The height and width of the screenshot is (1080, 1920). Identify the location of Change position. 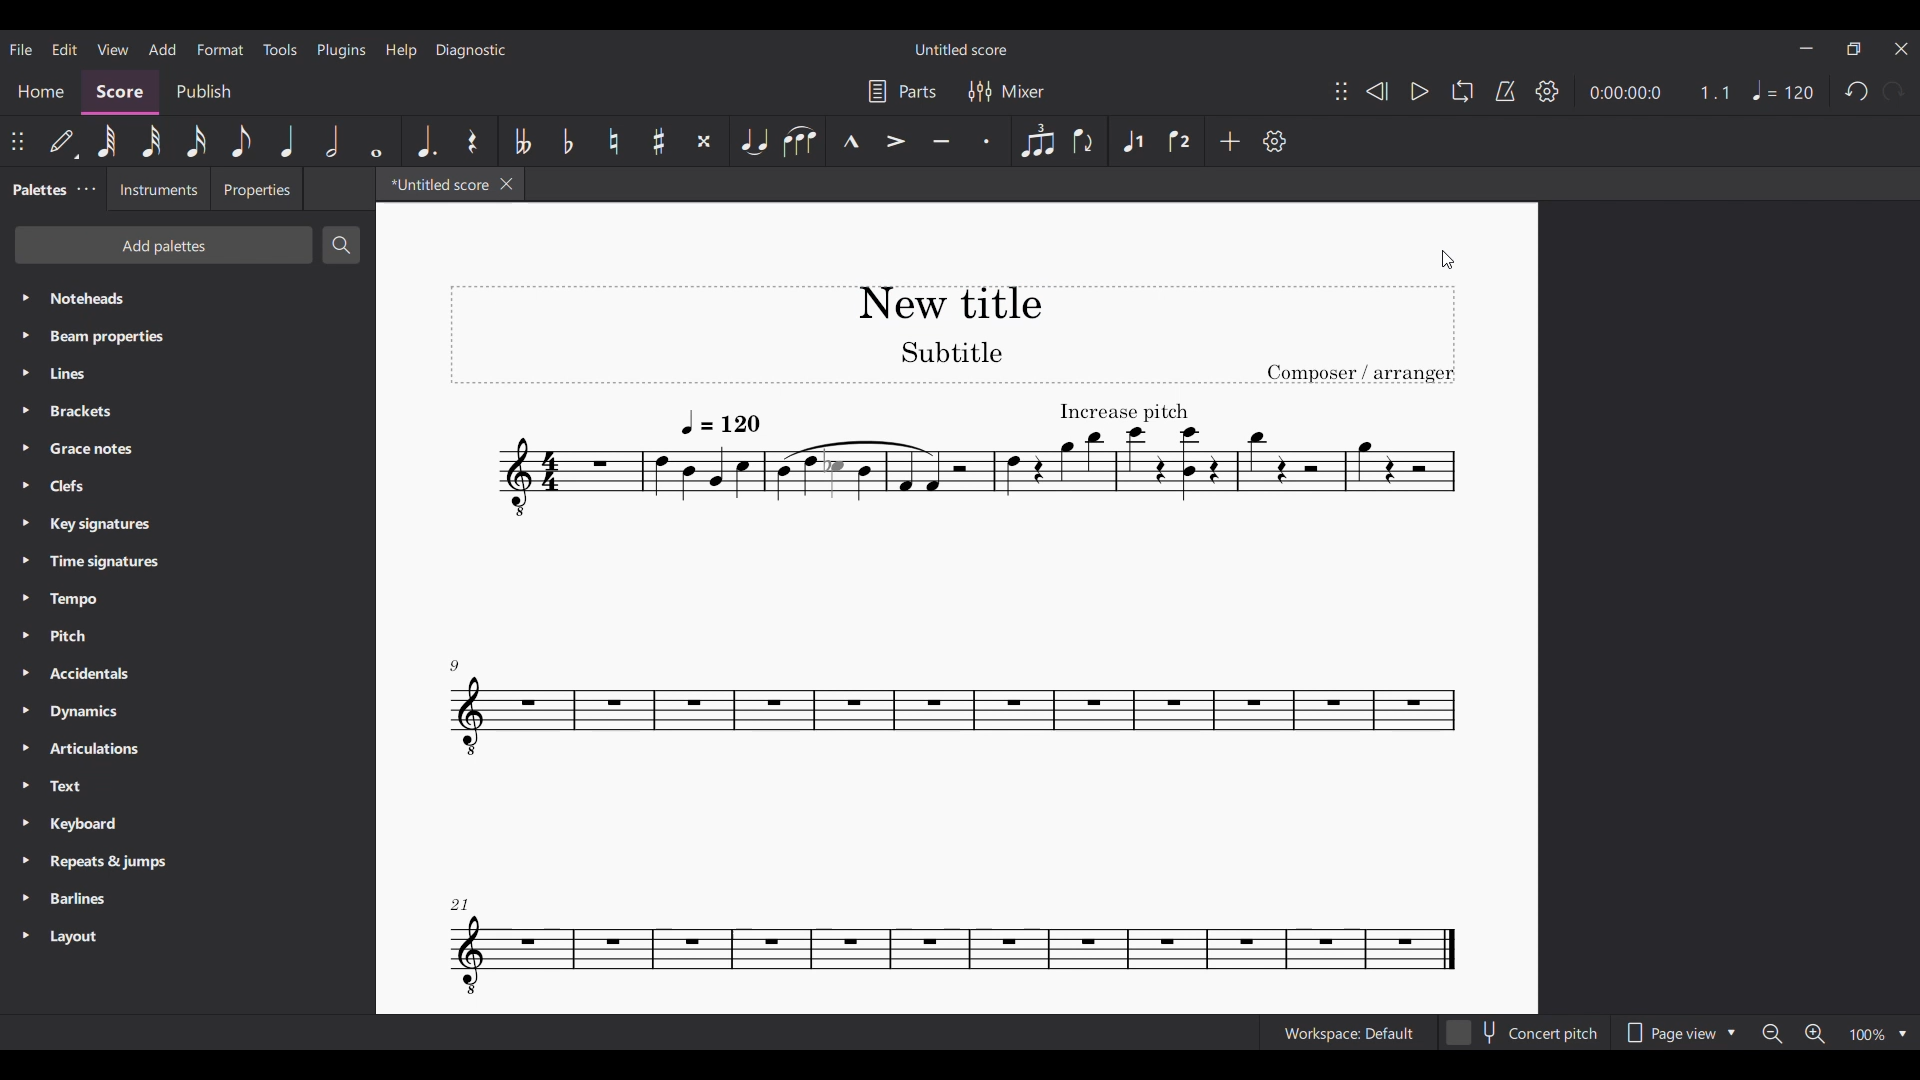
(1342, 91).